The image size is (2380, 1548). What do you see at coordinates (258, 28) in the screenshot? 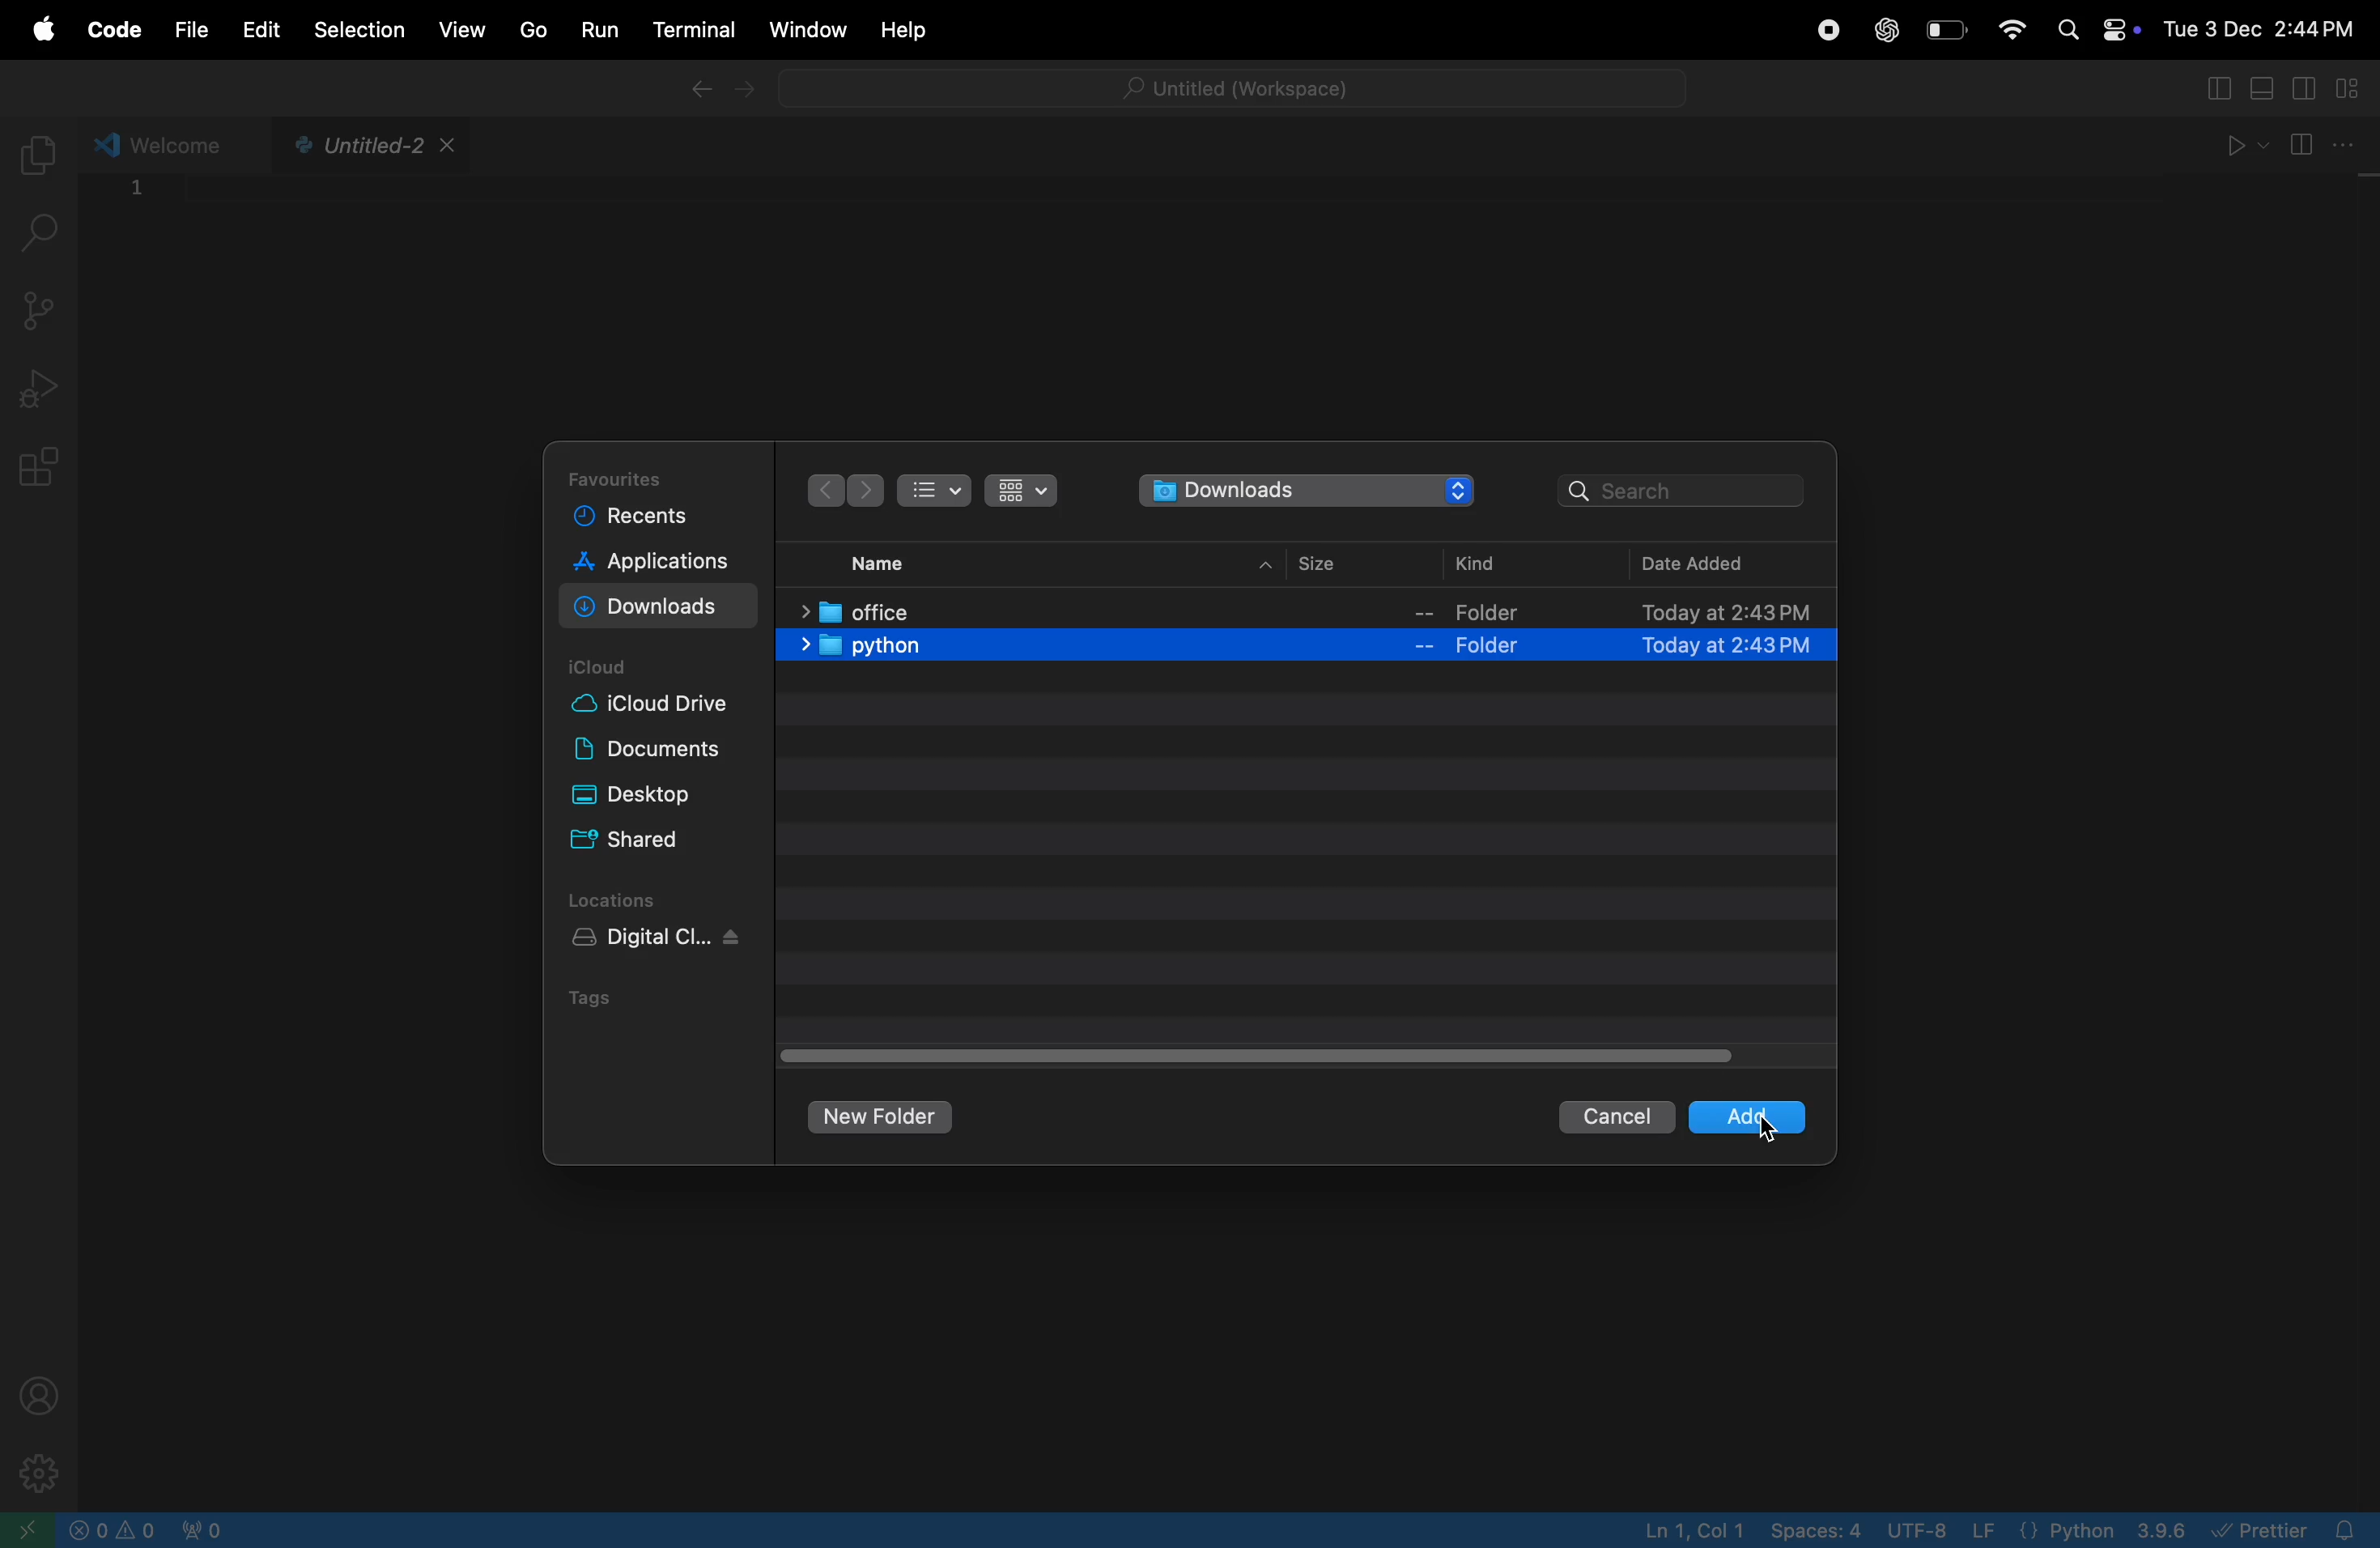
I see `edit` at bounding box center [258, 28].